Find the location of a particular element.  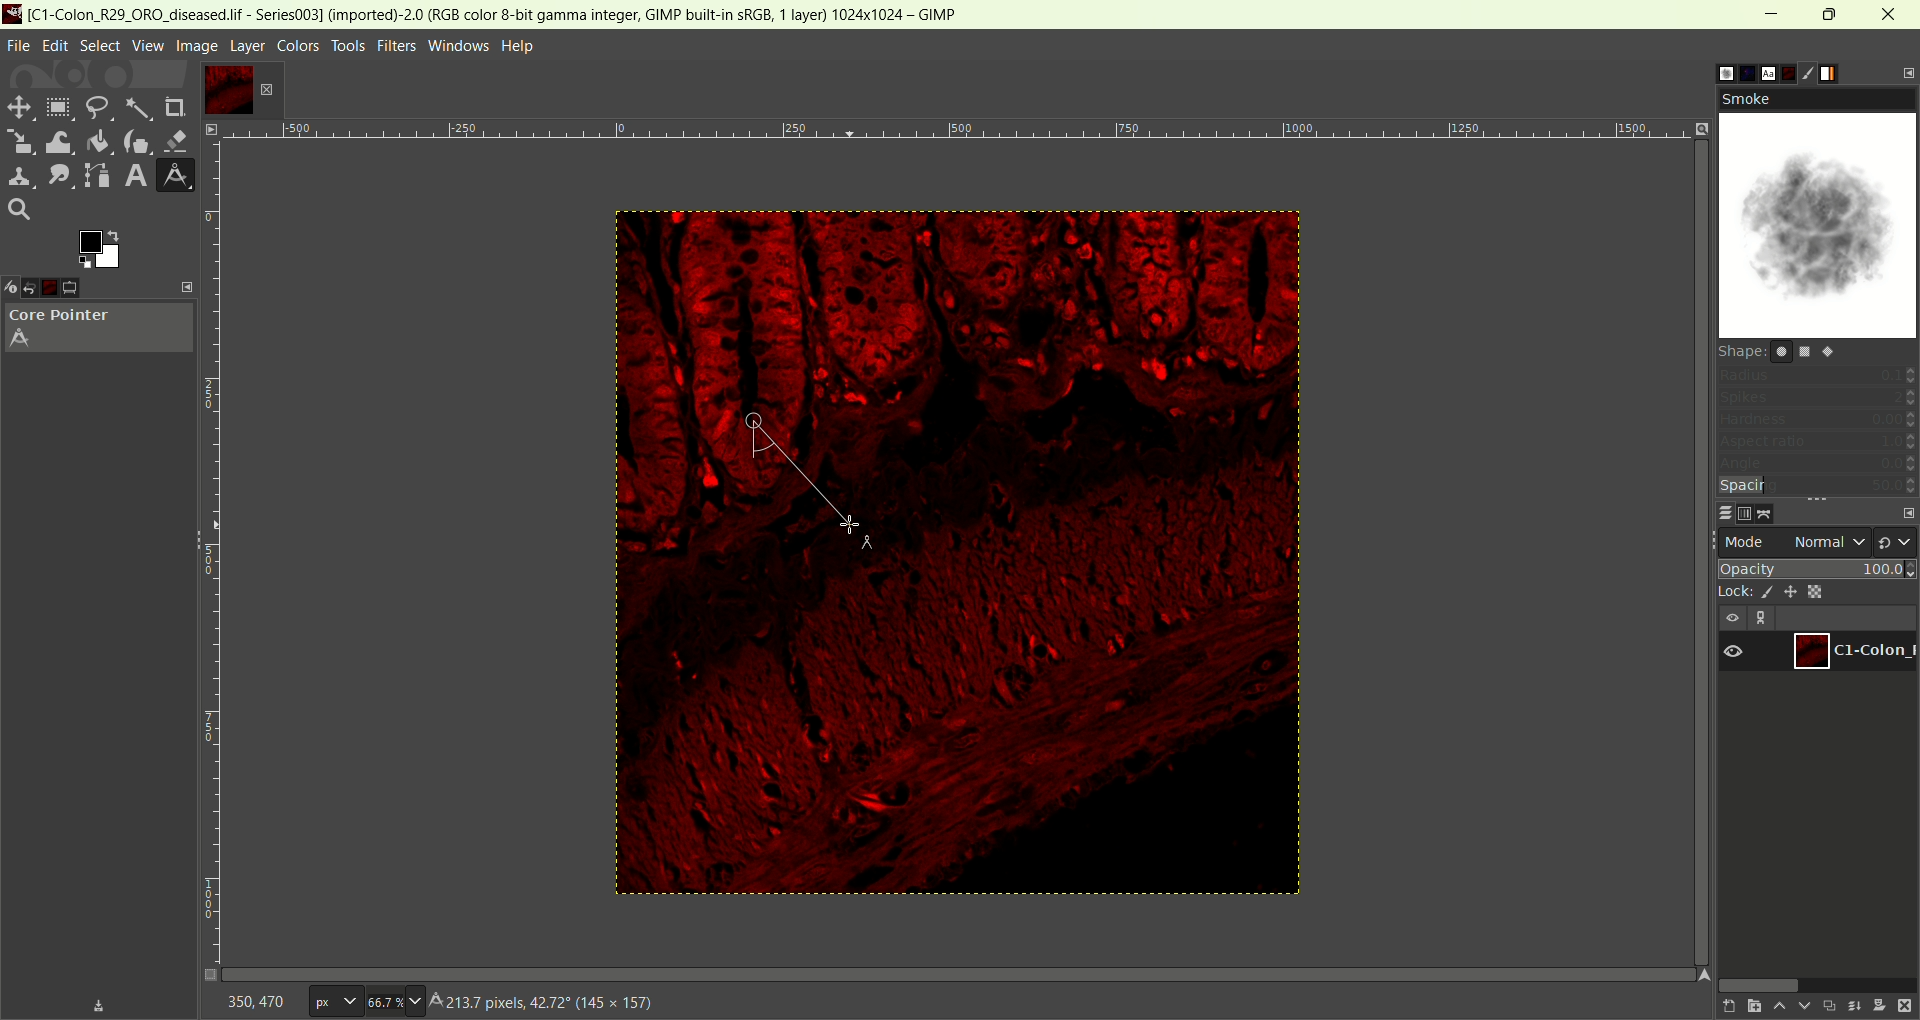

vertical scroll bar is located at coordinates (1688, 339).